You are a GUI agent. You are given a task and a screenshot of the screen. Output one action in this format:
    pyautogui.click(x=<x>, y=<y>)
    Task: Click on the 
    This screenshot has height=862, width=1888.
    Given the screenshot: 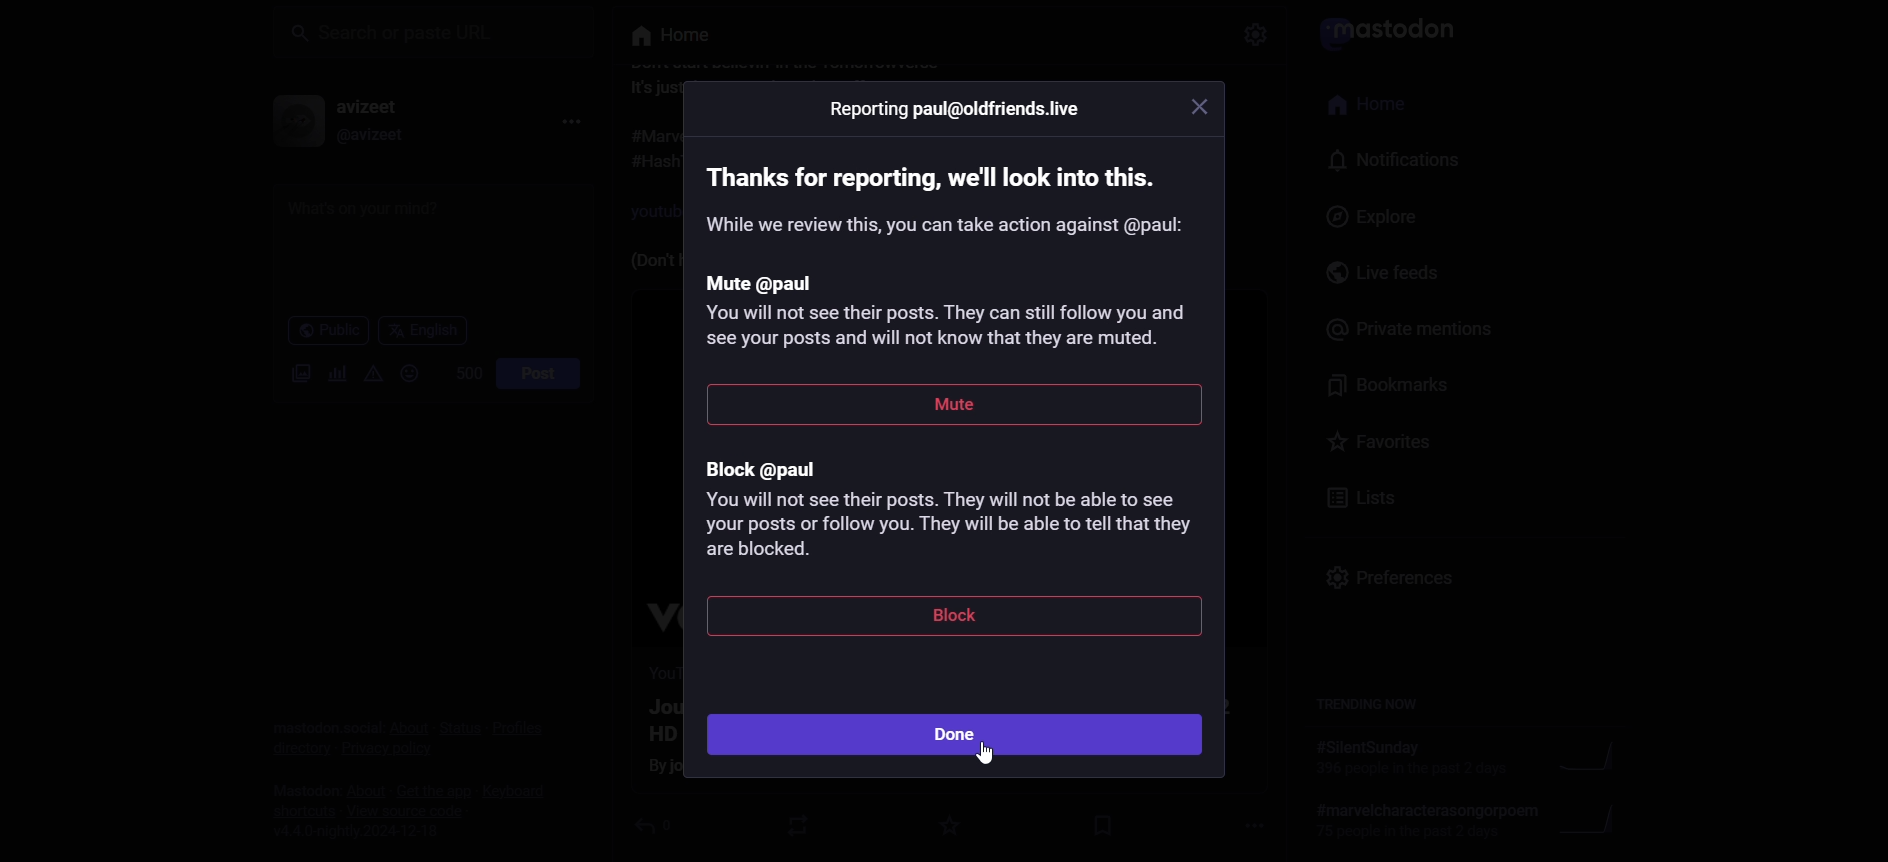 What is the action you would take?
    pyautogui.click(x=956, y=408)
    